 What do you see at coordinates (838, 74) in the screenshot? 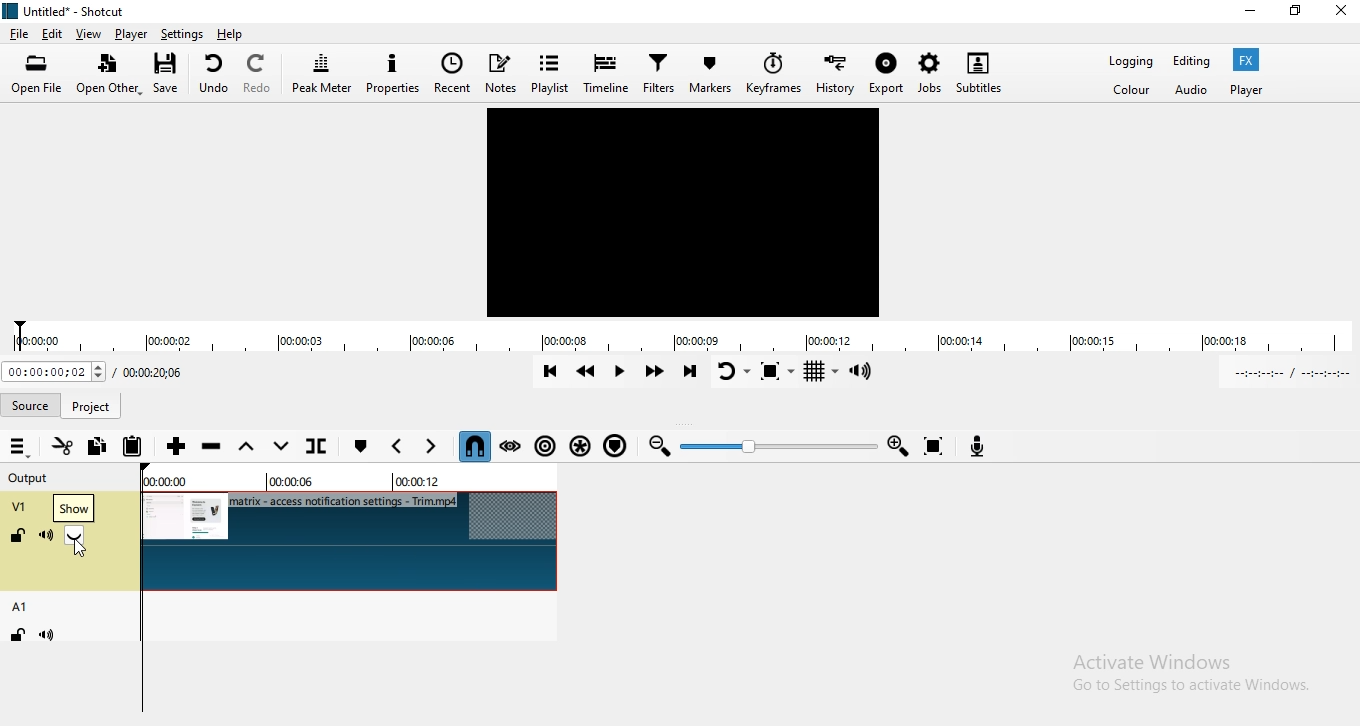
I see `History` at bounding box center [838, 74].